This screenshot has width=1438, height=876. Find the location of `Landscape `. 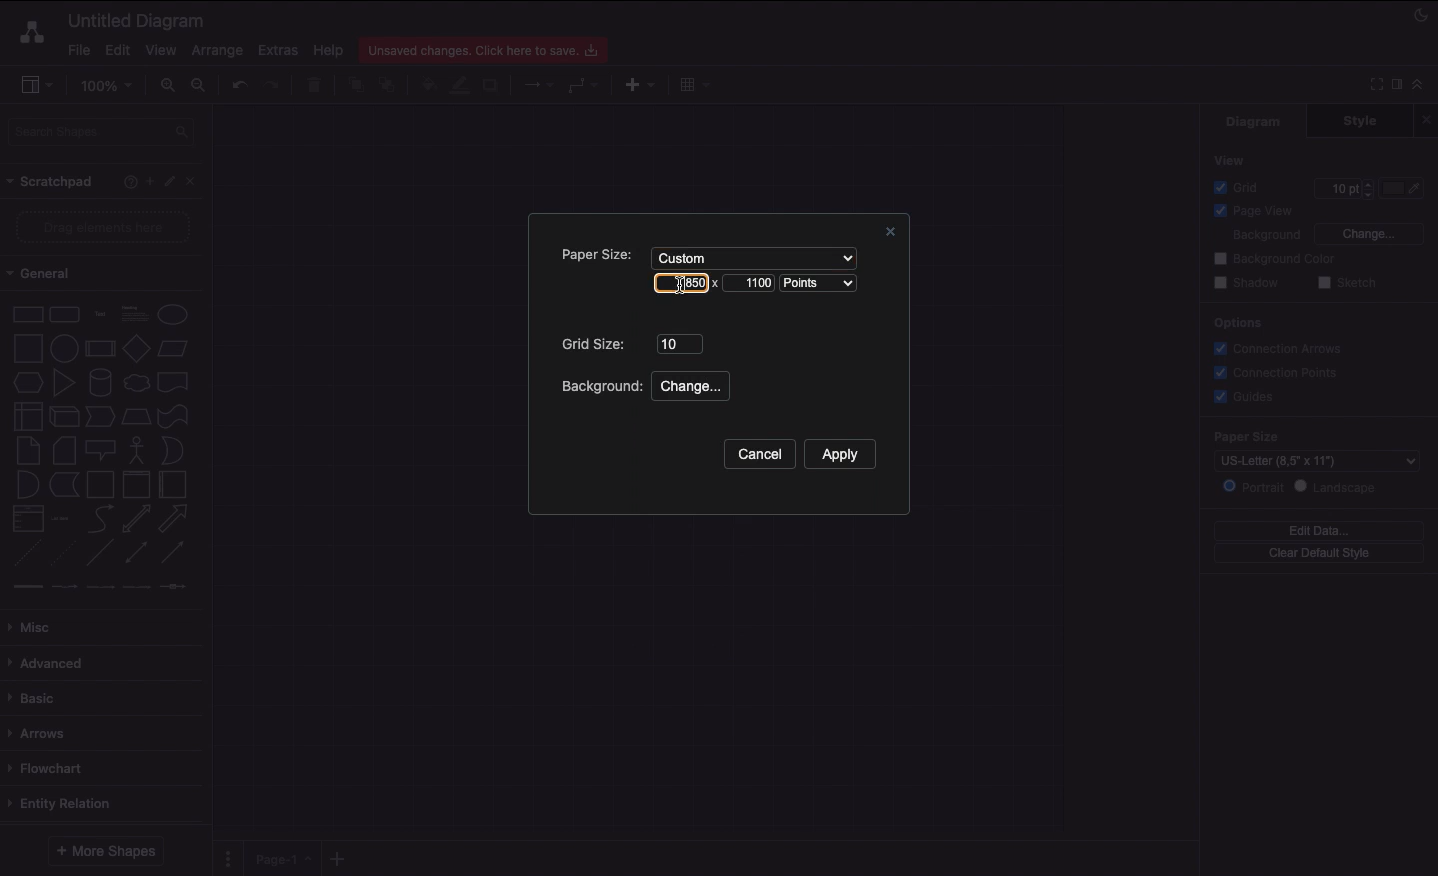

Landscape  is located at coordinates (1339, 487).